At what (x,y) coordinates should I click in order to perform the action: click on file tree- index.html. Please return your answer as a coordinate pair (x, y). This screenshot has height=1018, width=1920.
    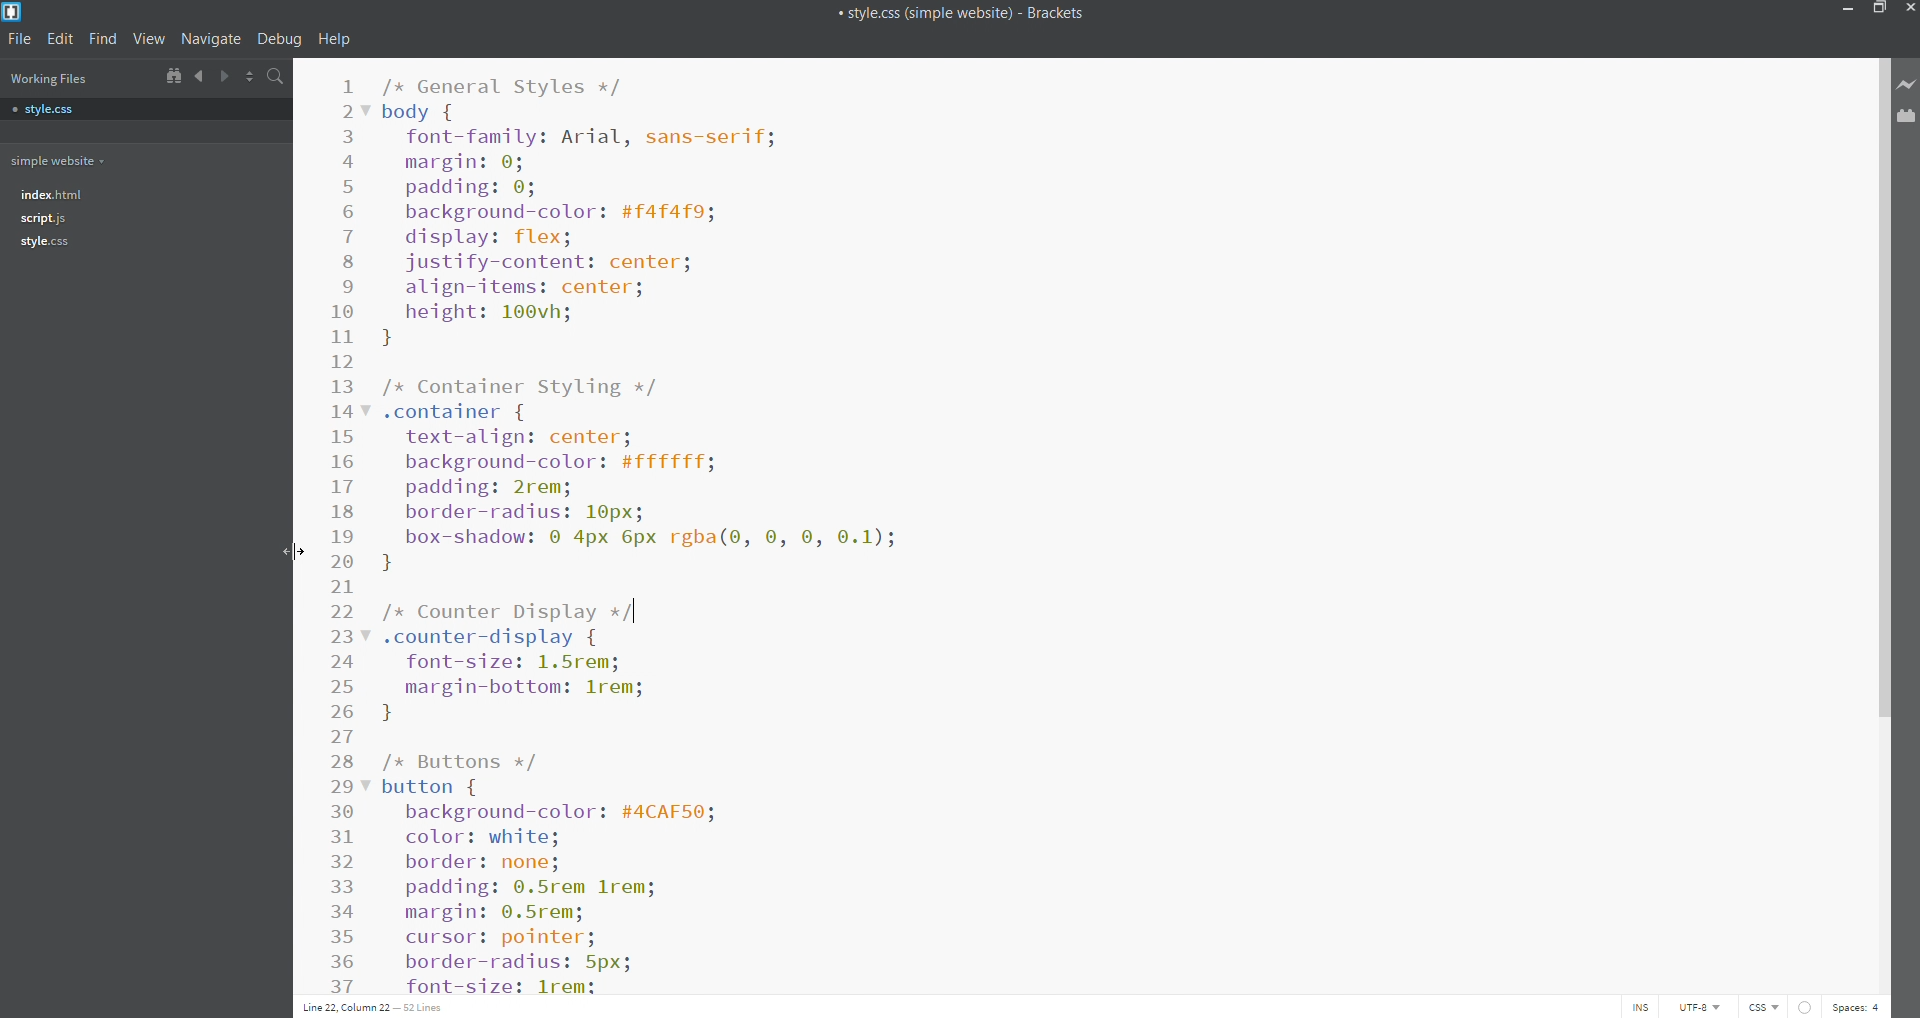
    Looking at the image, I should click on (54, 192).